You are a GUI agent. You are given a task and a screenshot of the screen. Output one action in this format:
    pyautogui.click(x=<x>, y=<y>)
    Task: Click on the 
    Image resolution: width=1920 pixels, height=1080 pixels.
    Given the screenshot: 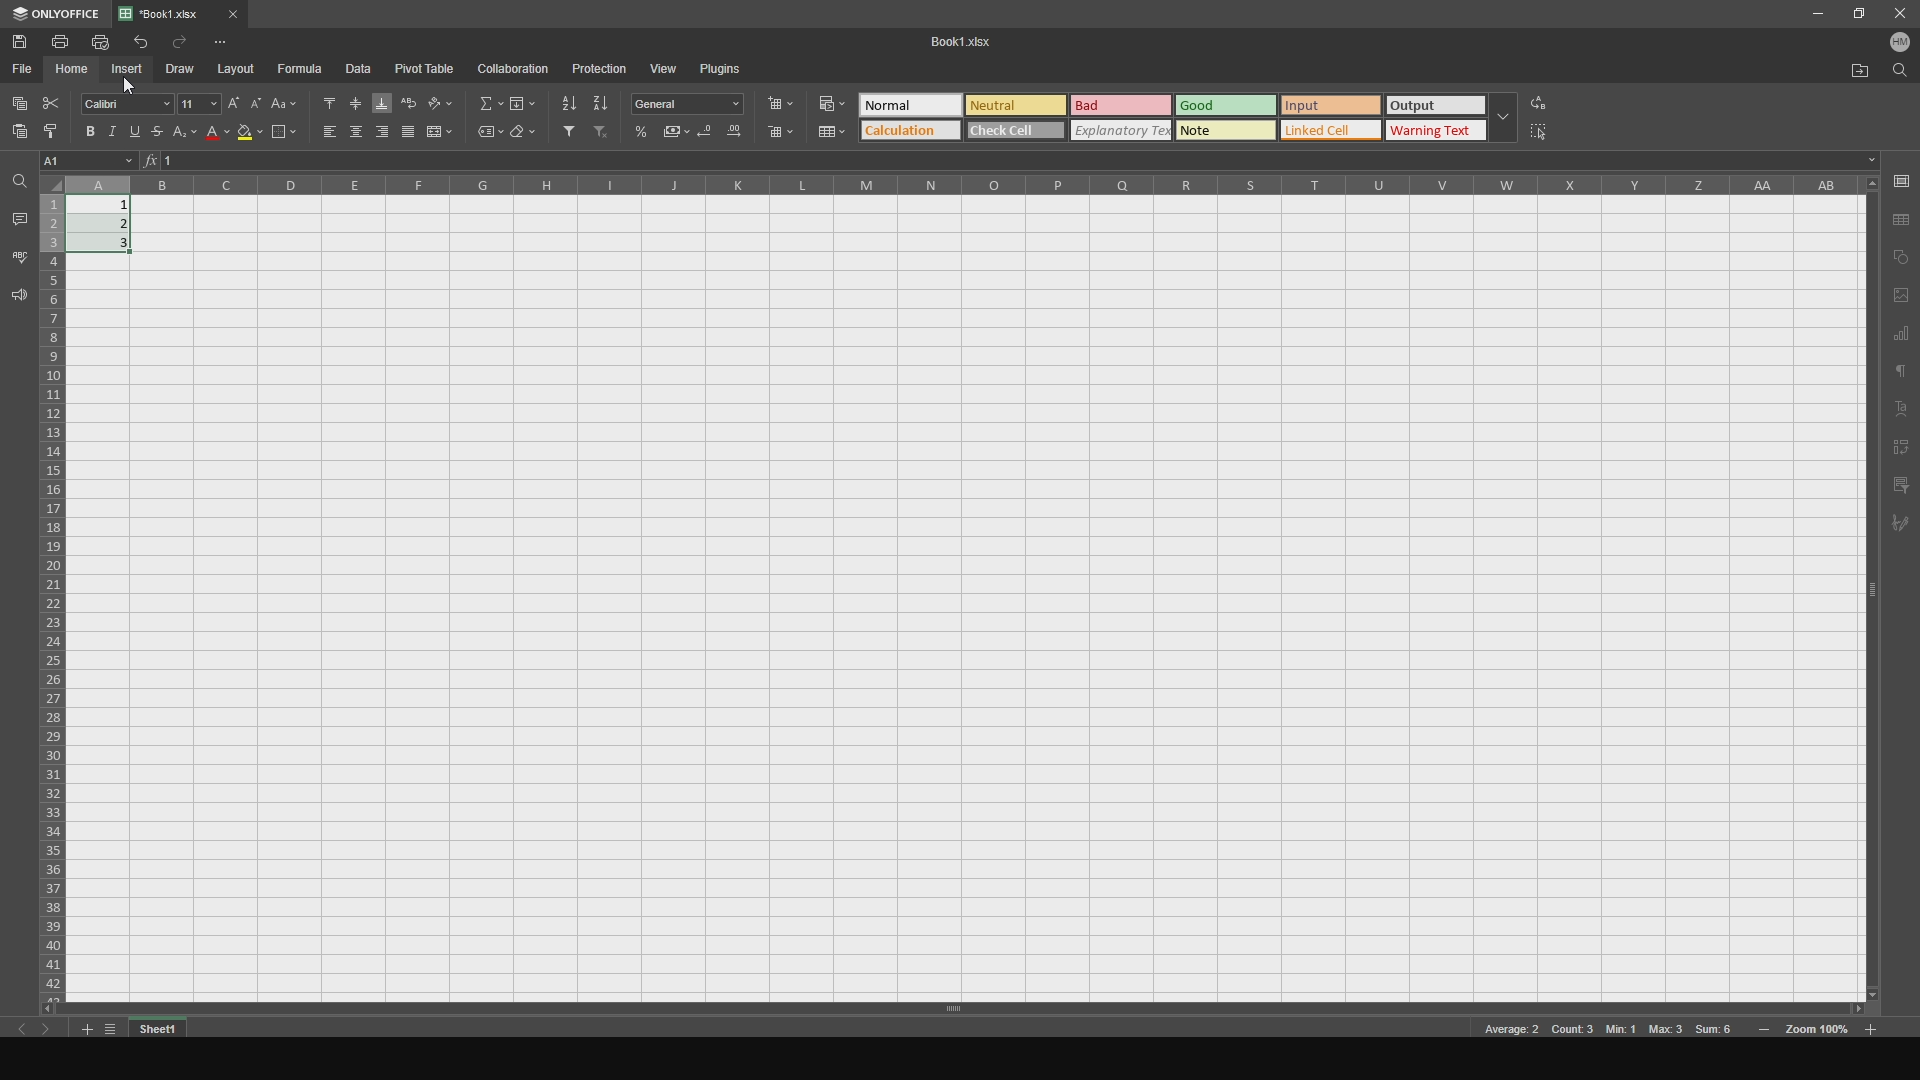 What is the action you would take?
    pyautogui.click(x=709, y=133)
    